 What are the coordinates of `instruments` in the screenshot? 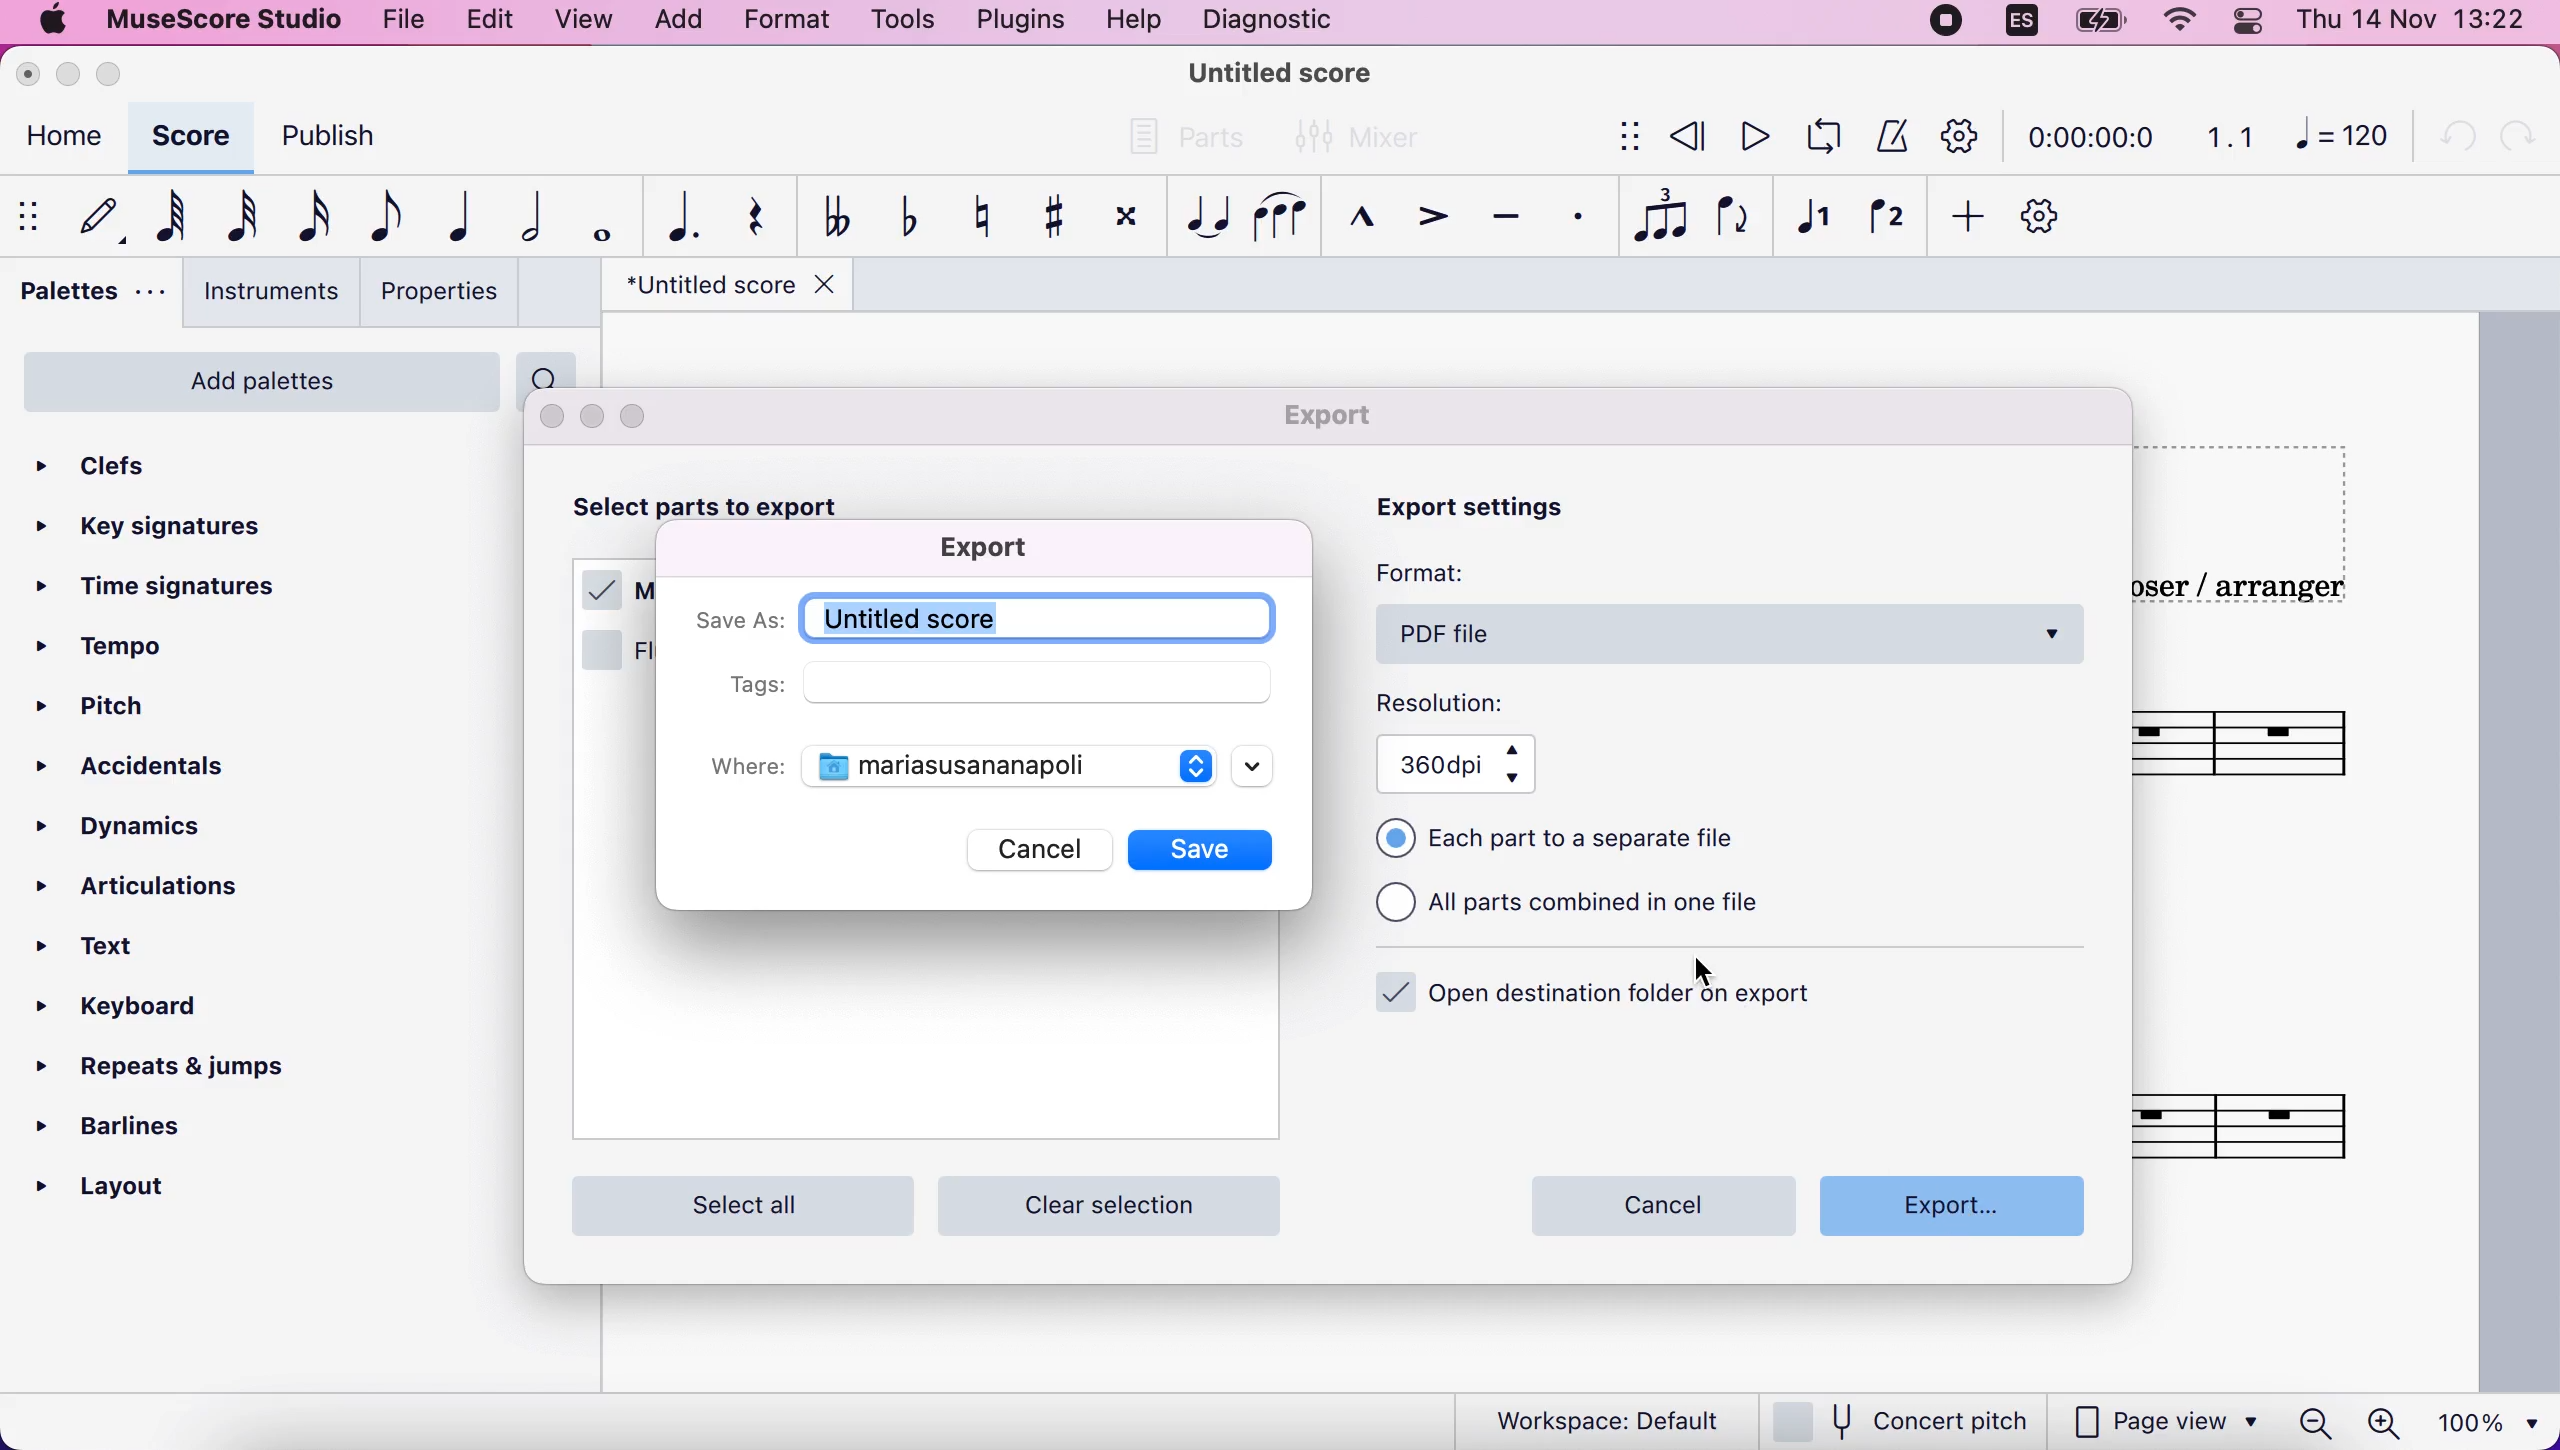 It's located at (262, 293).